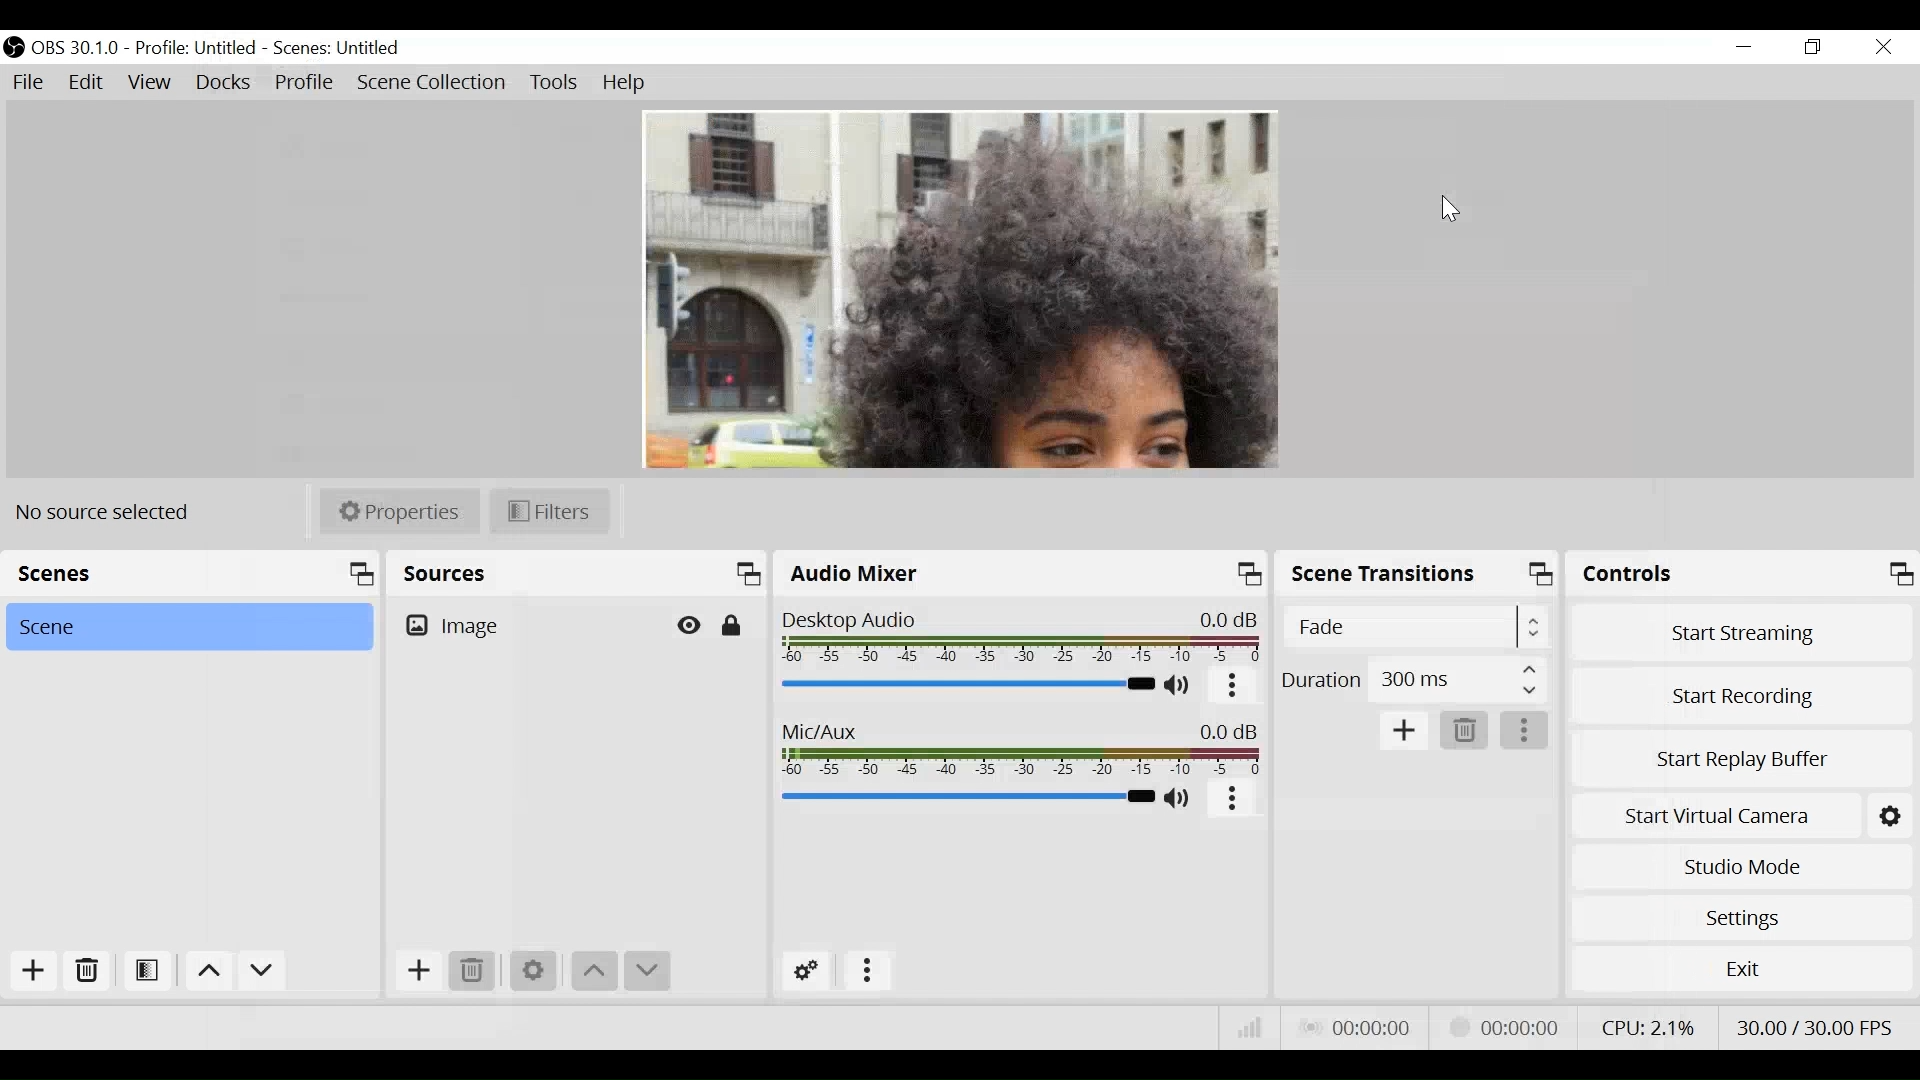  What do you see at coordinates (473, 970) in the screenshot?
I see `Delete` at bounding box center [473, 970].